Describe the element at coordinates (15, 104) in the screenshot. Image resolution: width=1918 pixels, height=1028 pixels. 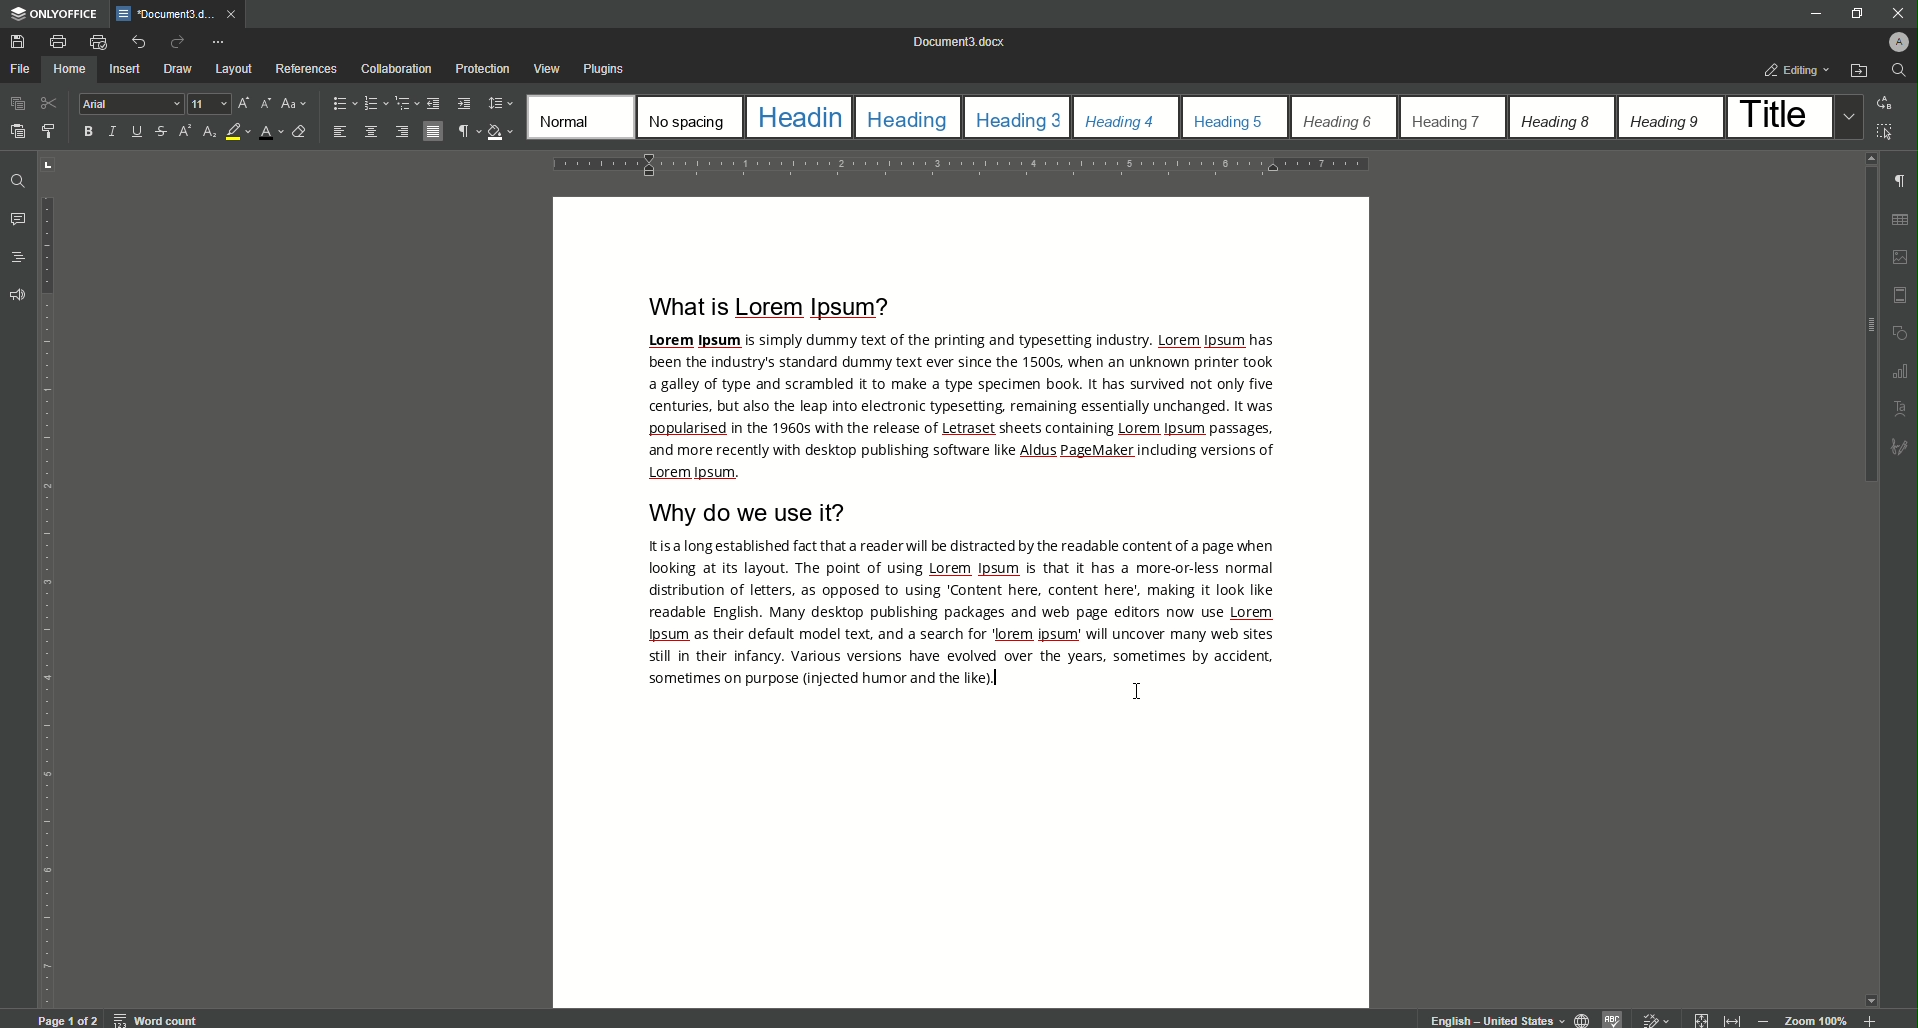
I see `Copy` at that location.